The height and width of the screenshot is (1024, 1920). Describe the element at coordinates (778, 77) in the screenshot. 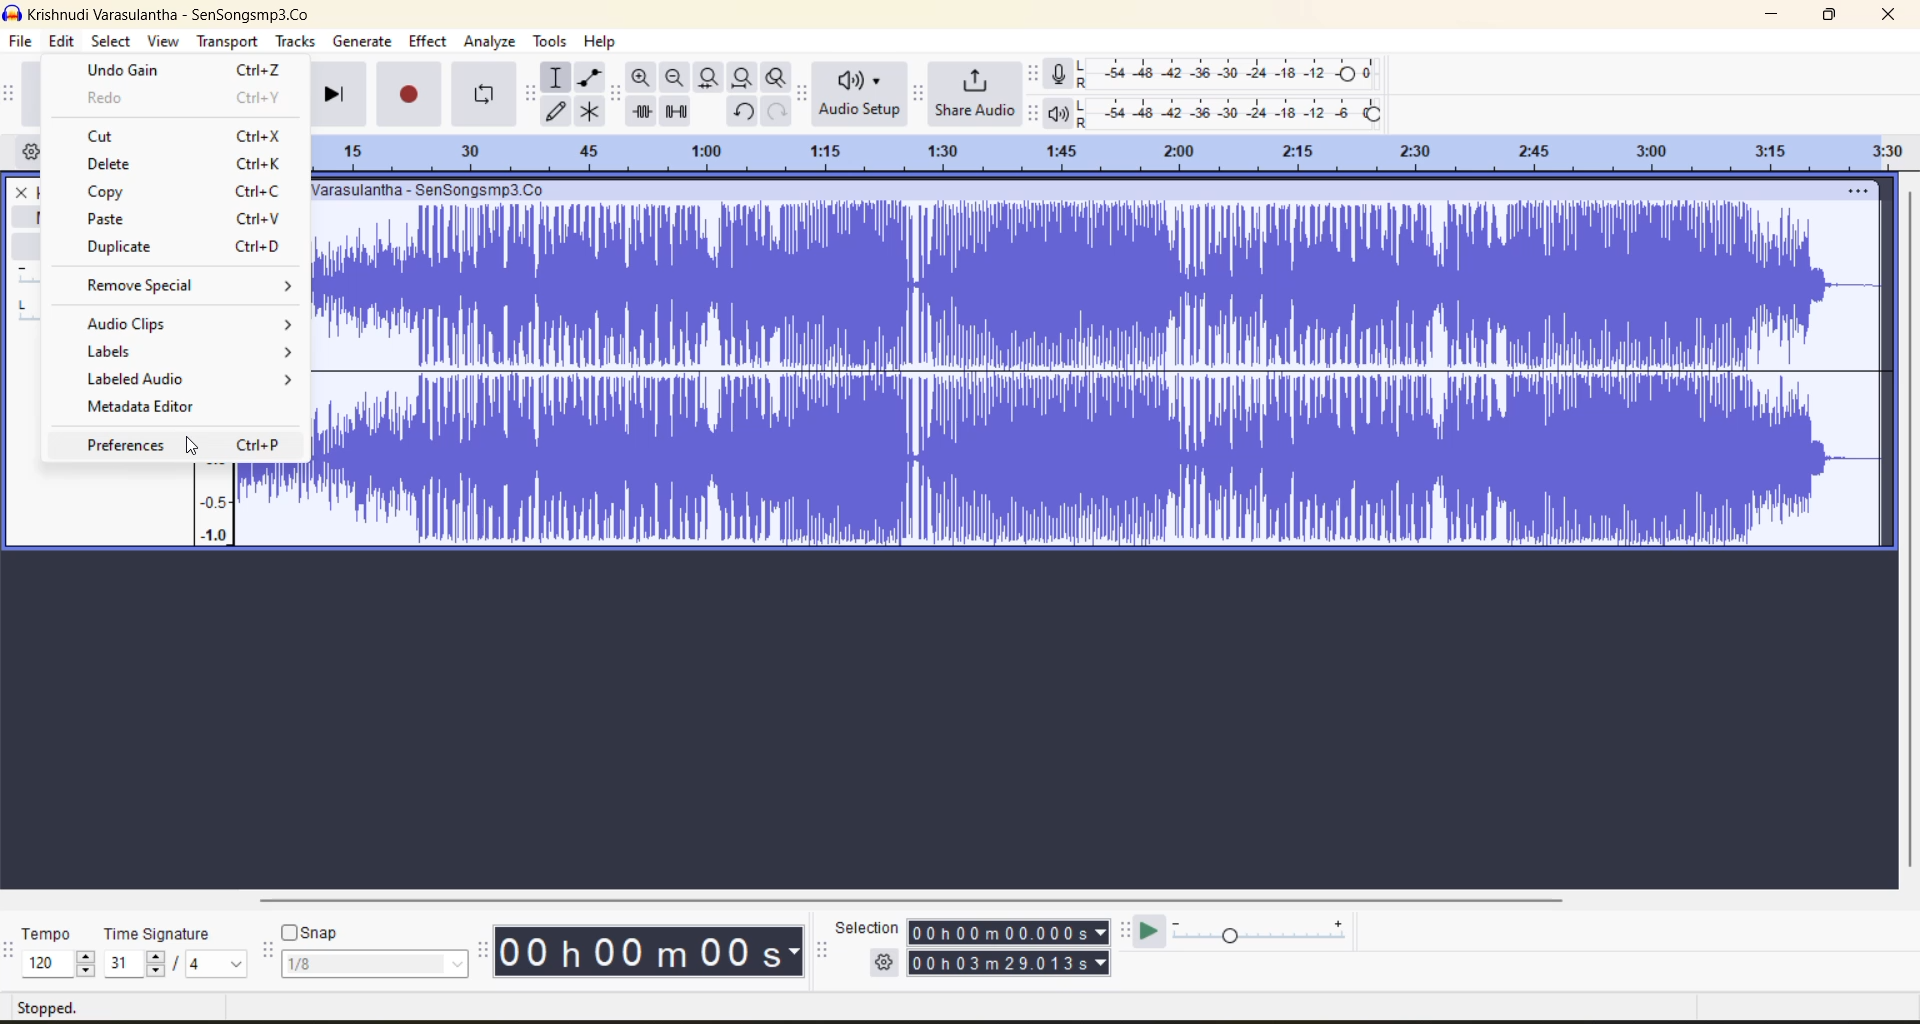

I see `zoom toggle` at that location.